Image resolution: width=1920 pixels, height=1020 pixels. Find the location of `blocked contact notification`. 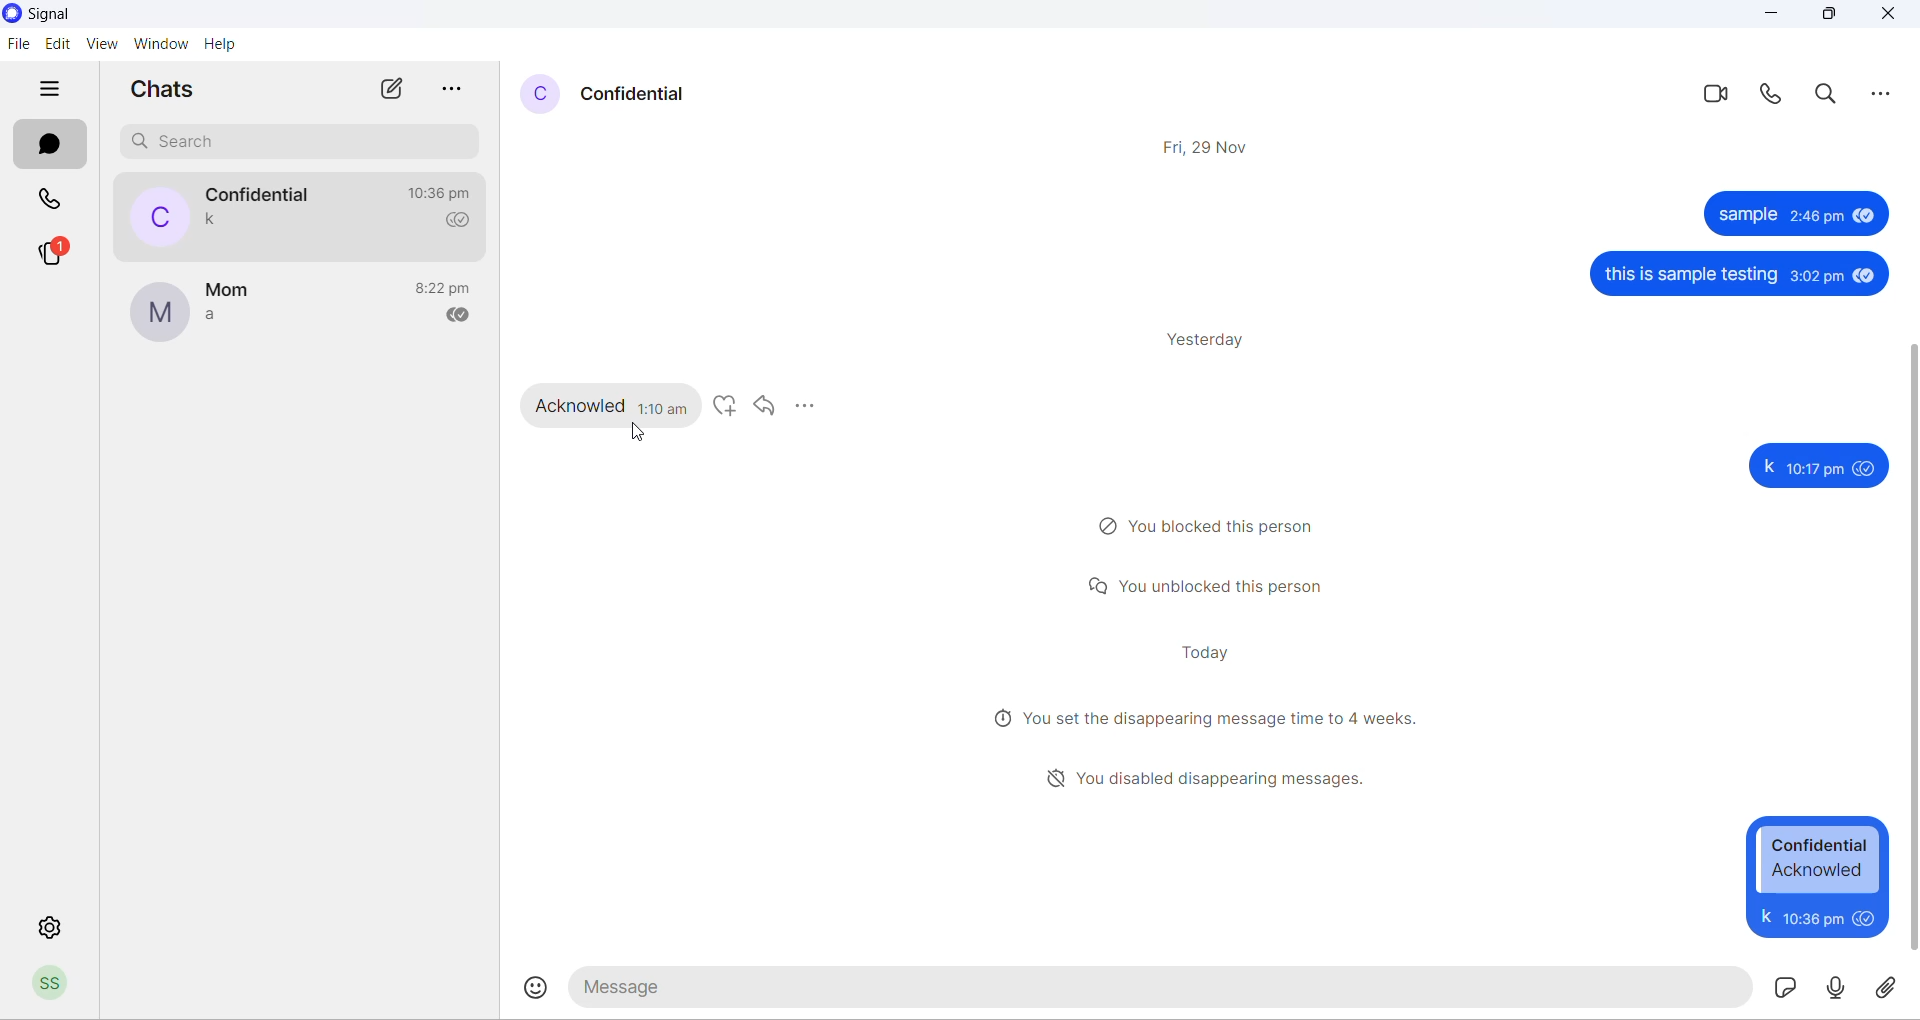

blocked contact notification is located at coordinates (1215, 525).